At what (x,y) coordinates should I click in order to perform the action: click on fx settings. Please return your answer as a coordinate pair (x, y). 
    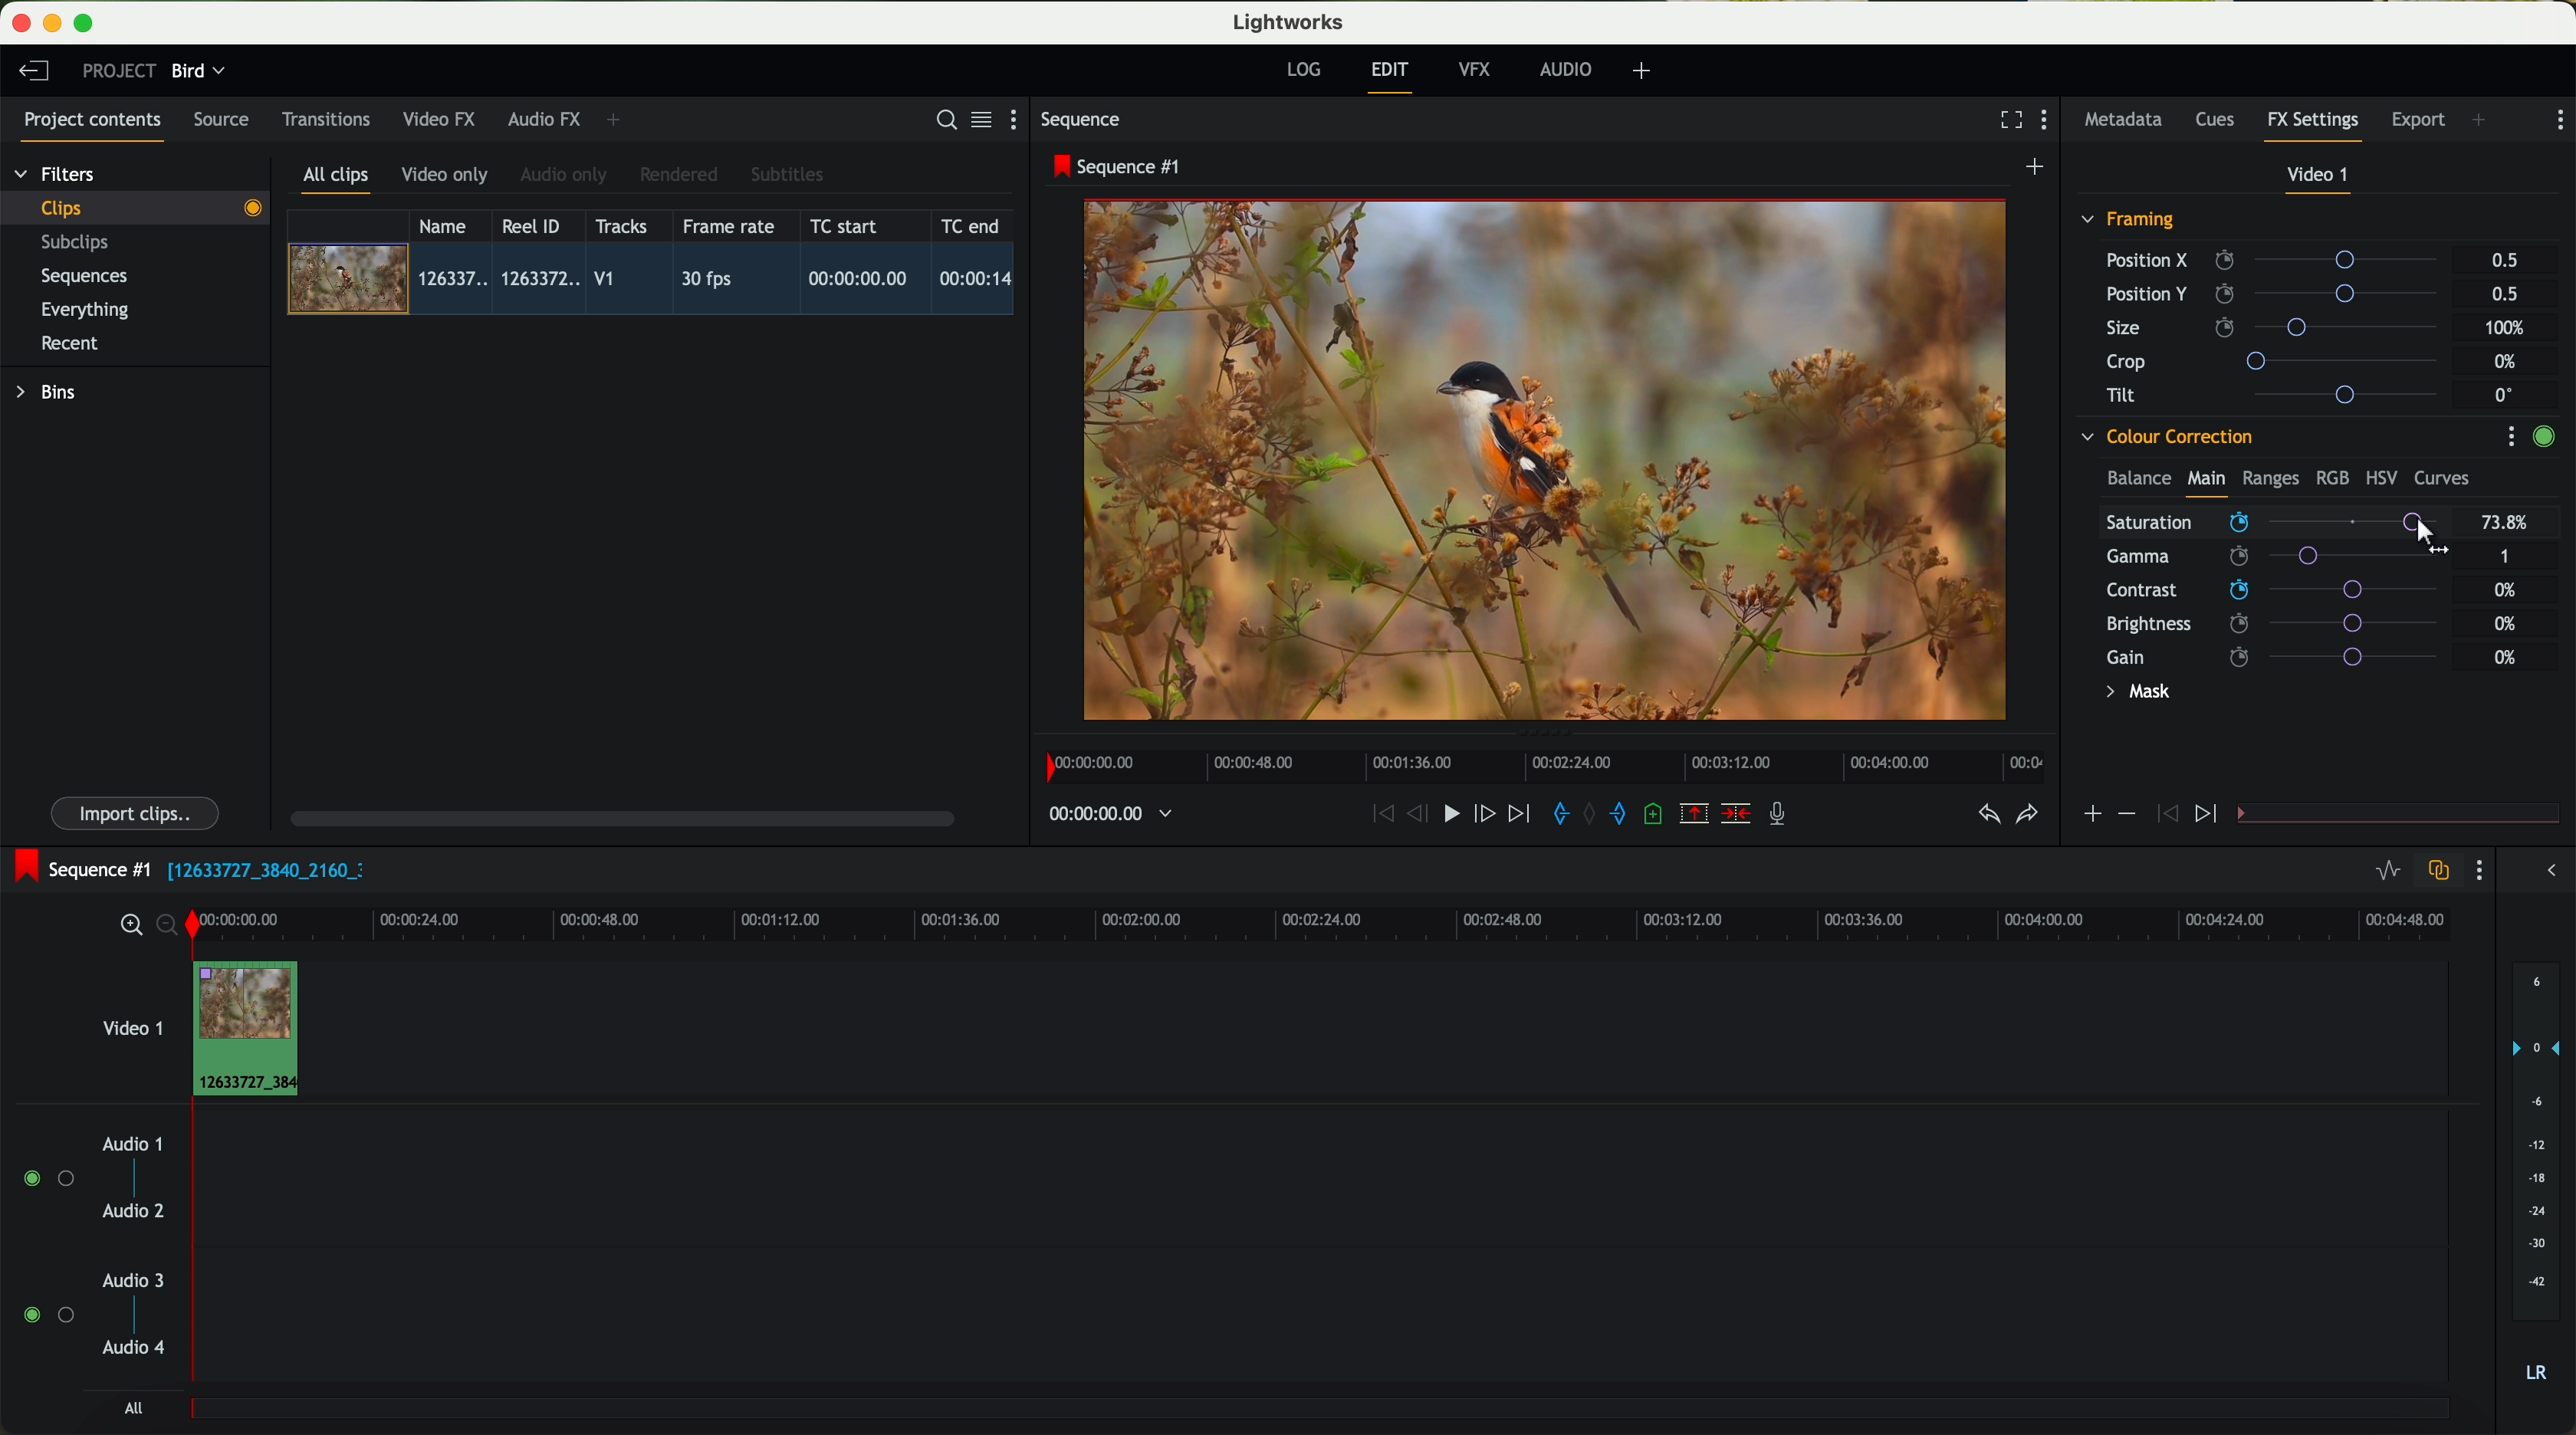
    Looking at the image, I should click on (2312, 126).